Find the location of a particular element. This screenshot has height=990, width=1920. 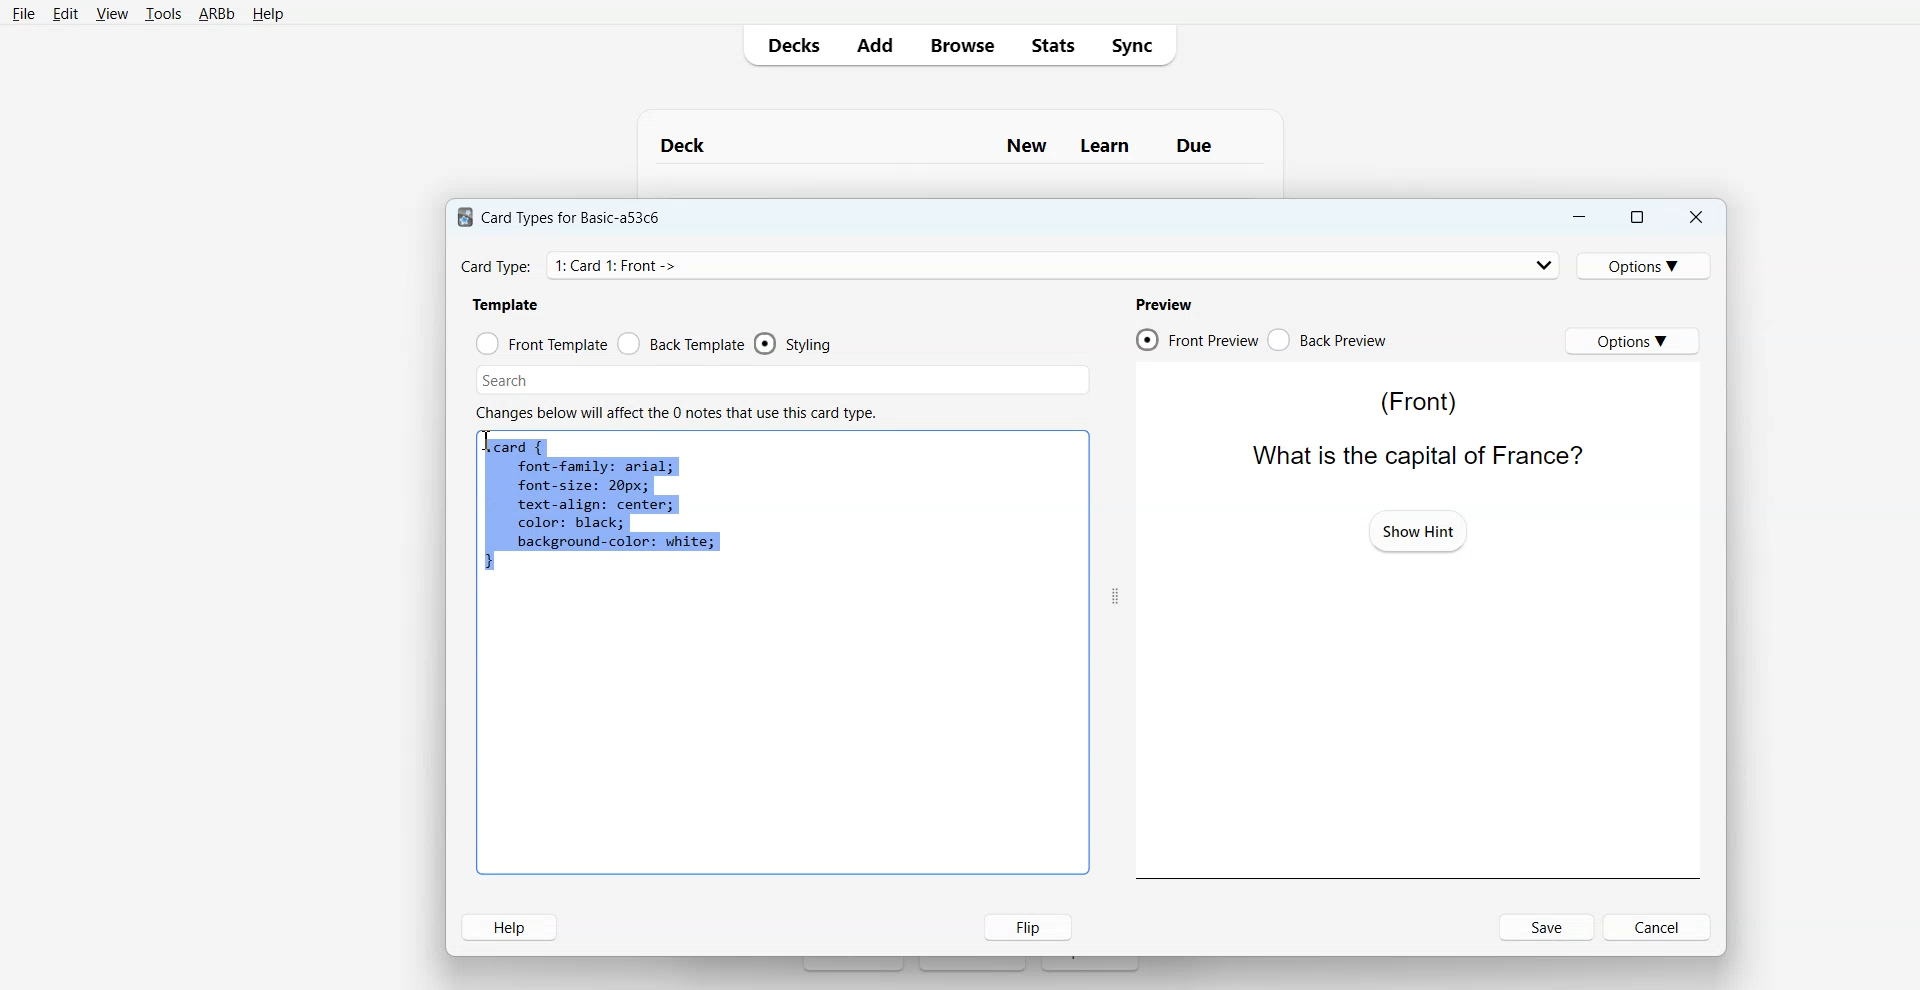

Card Types for Basic-a53c6 is located at coordinates (560, 216).